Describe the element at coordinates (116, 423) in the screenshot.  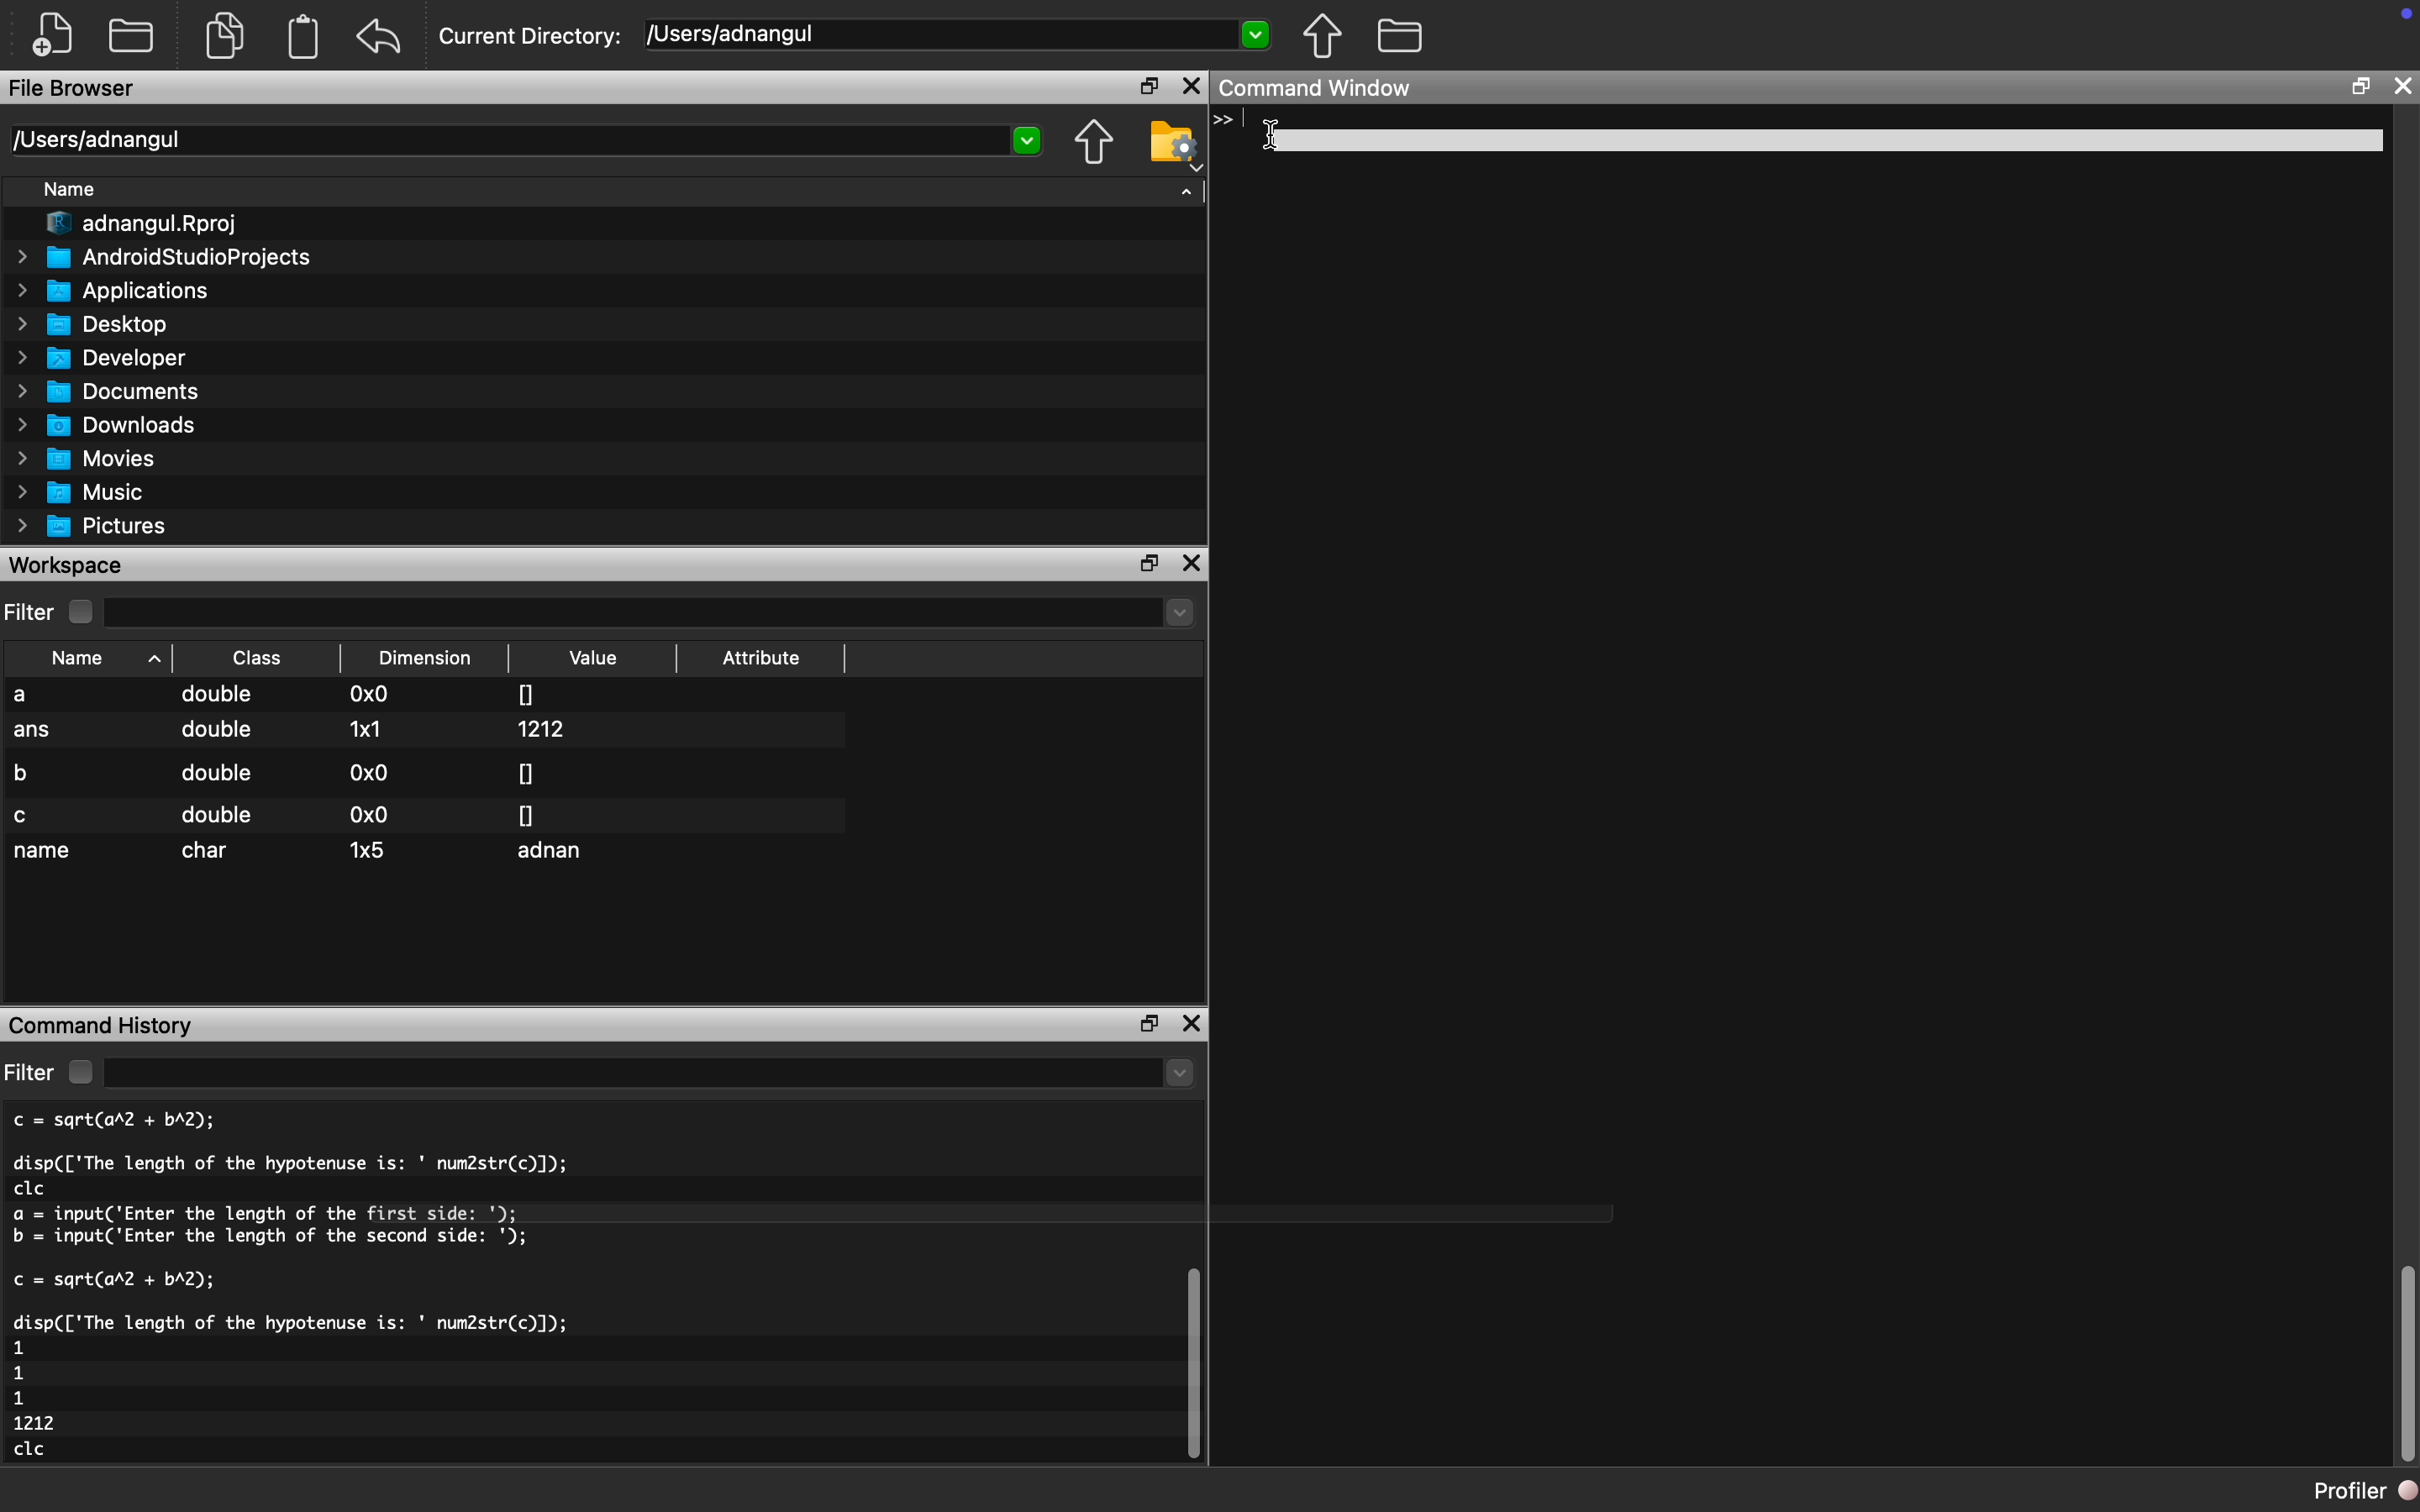
I see ` Downloads` at that location.